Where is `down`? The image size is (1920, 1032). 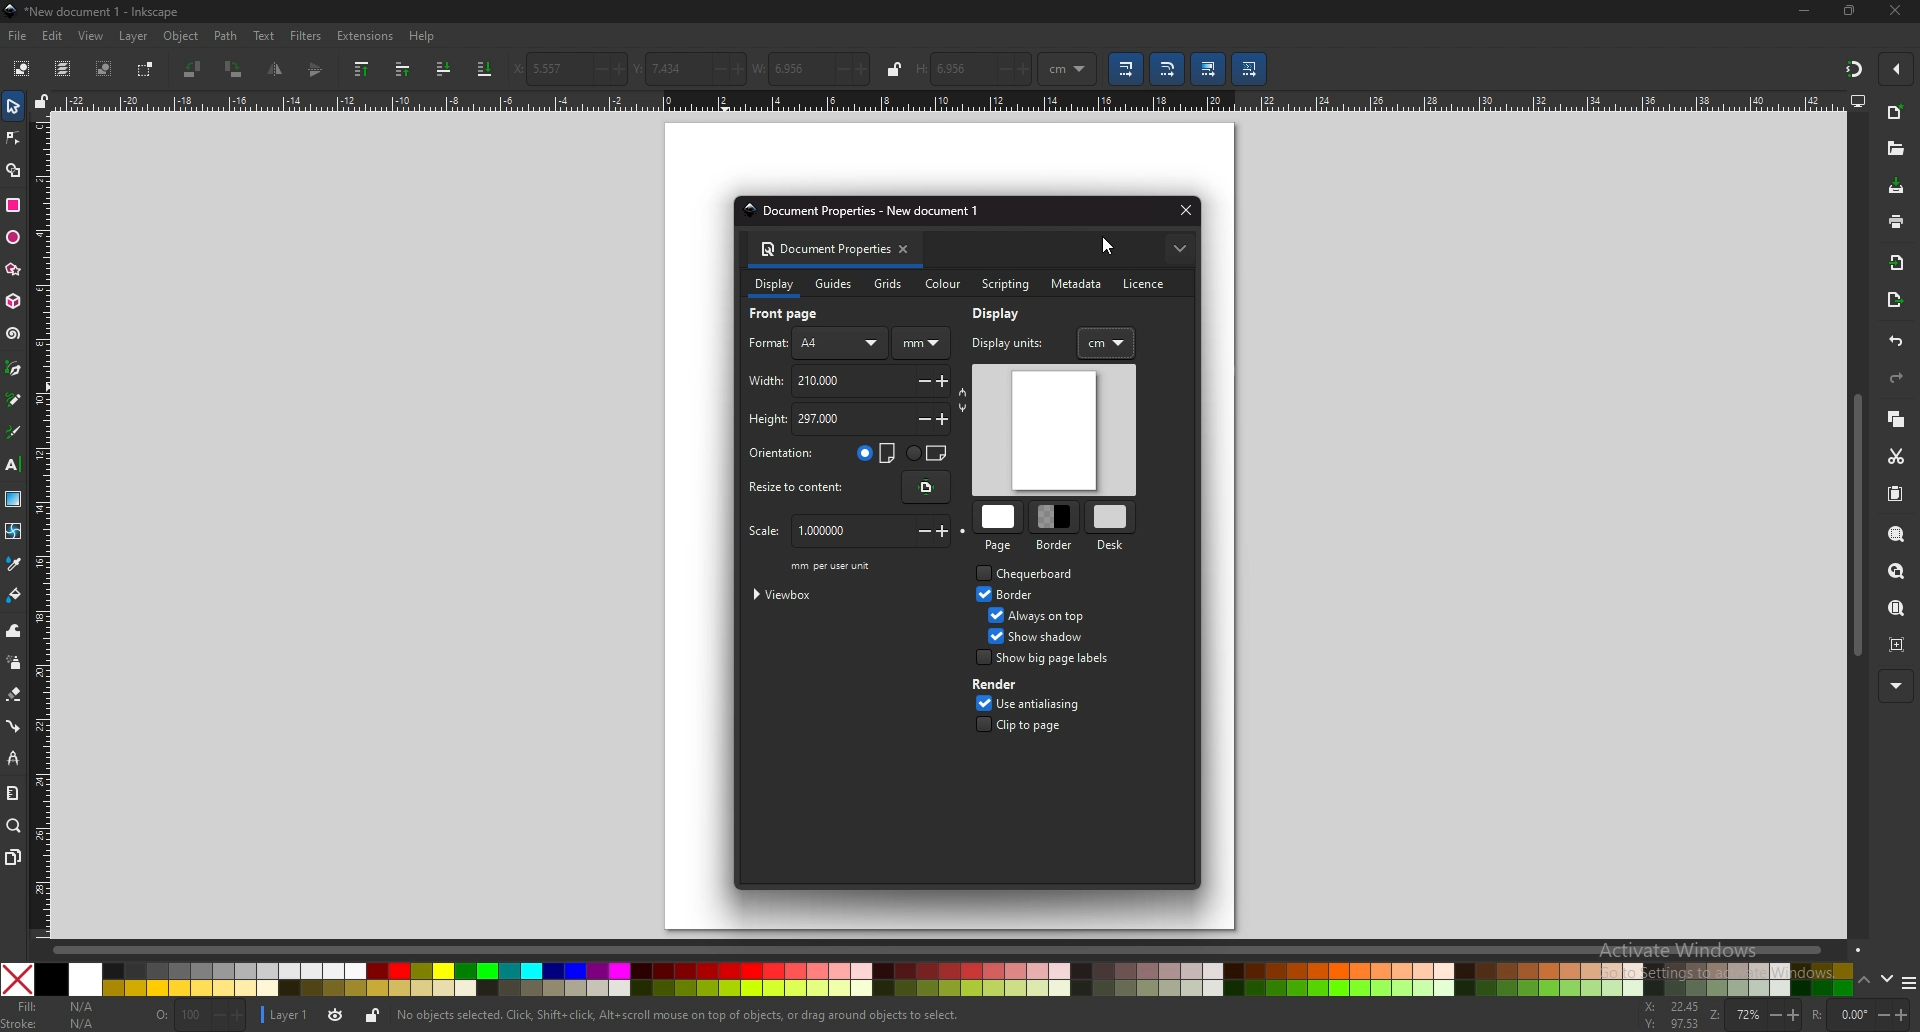
down is located at coordinates (1886, 980).